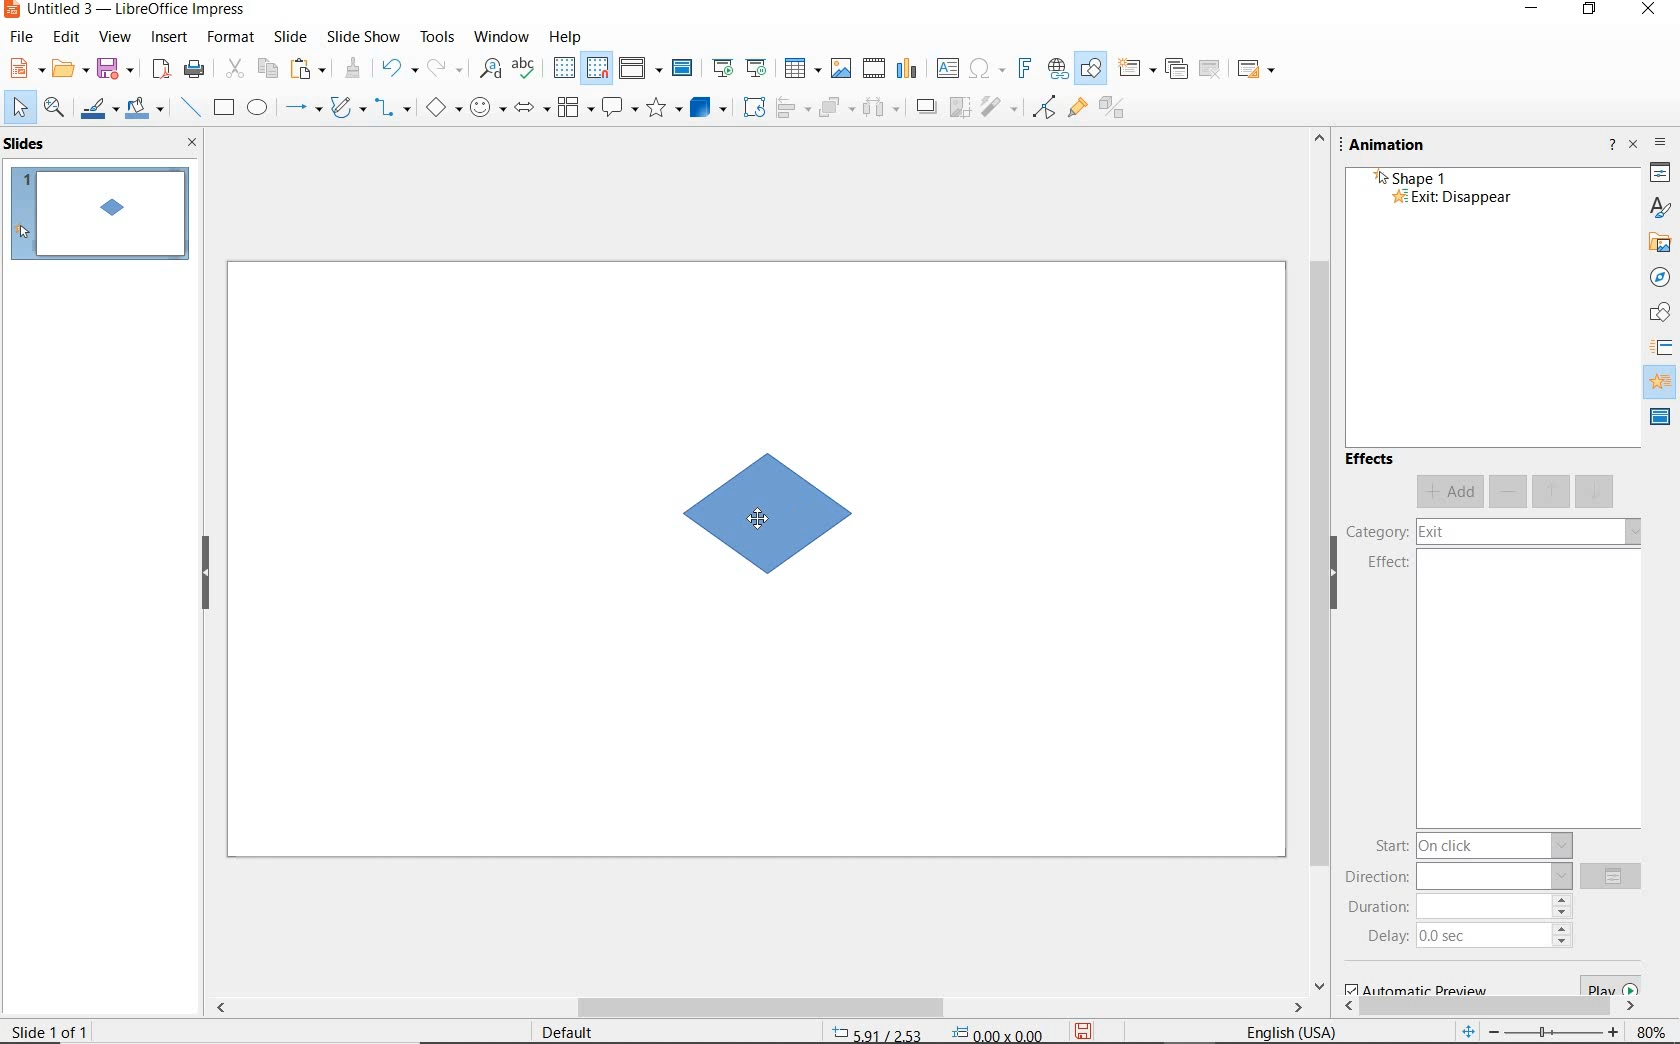  Describe the element at coordinates (638, 69) in the screenshot. I see `display views` at that location.